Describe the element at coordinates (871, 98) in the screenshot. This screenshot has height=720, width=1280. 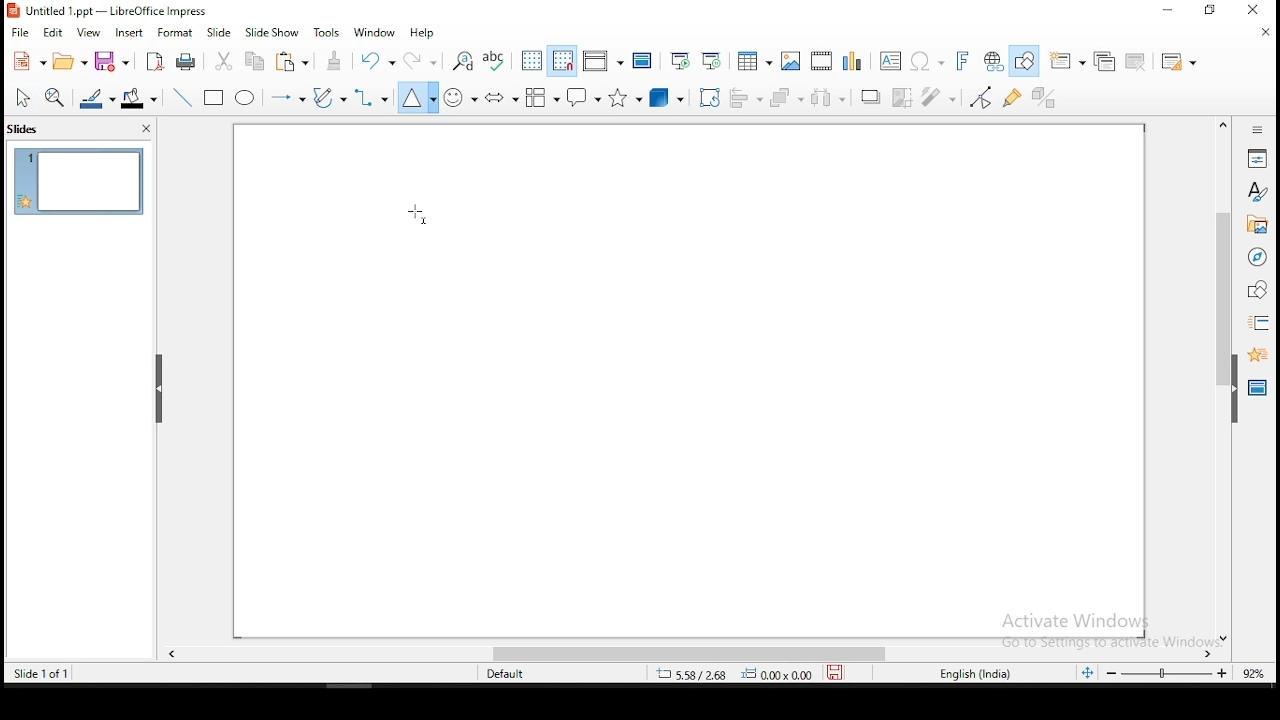
I see `shadow` at that location.